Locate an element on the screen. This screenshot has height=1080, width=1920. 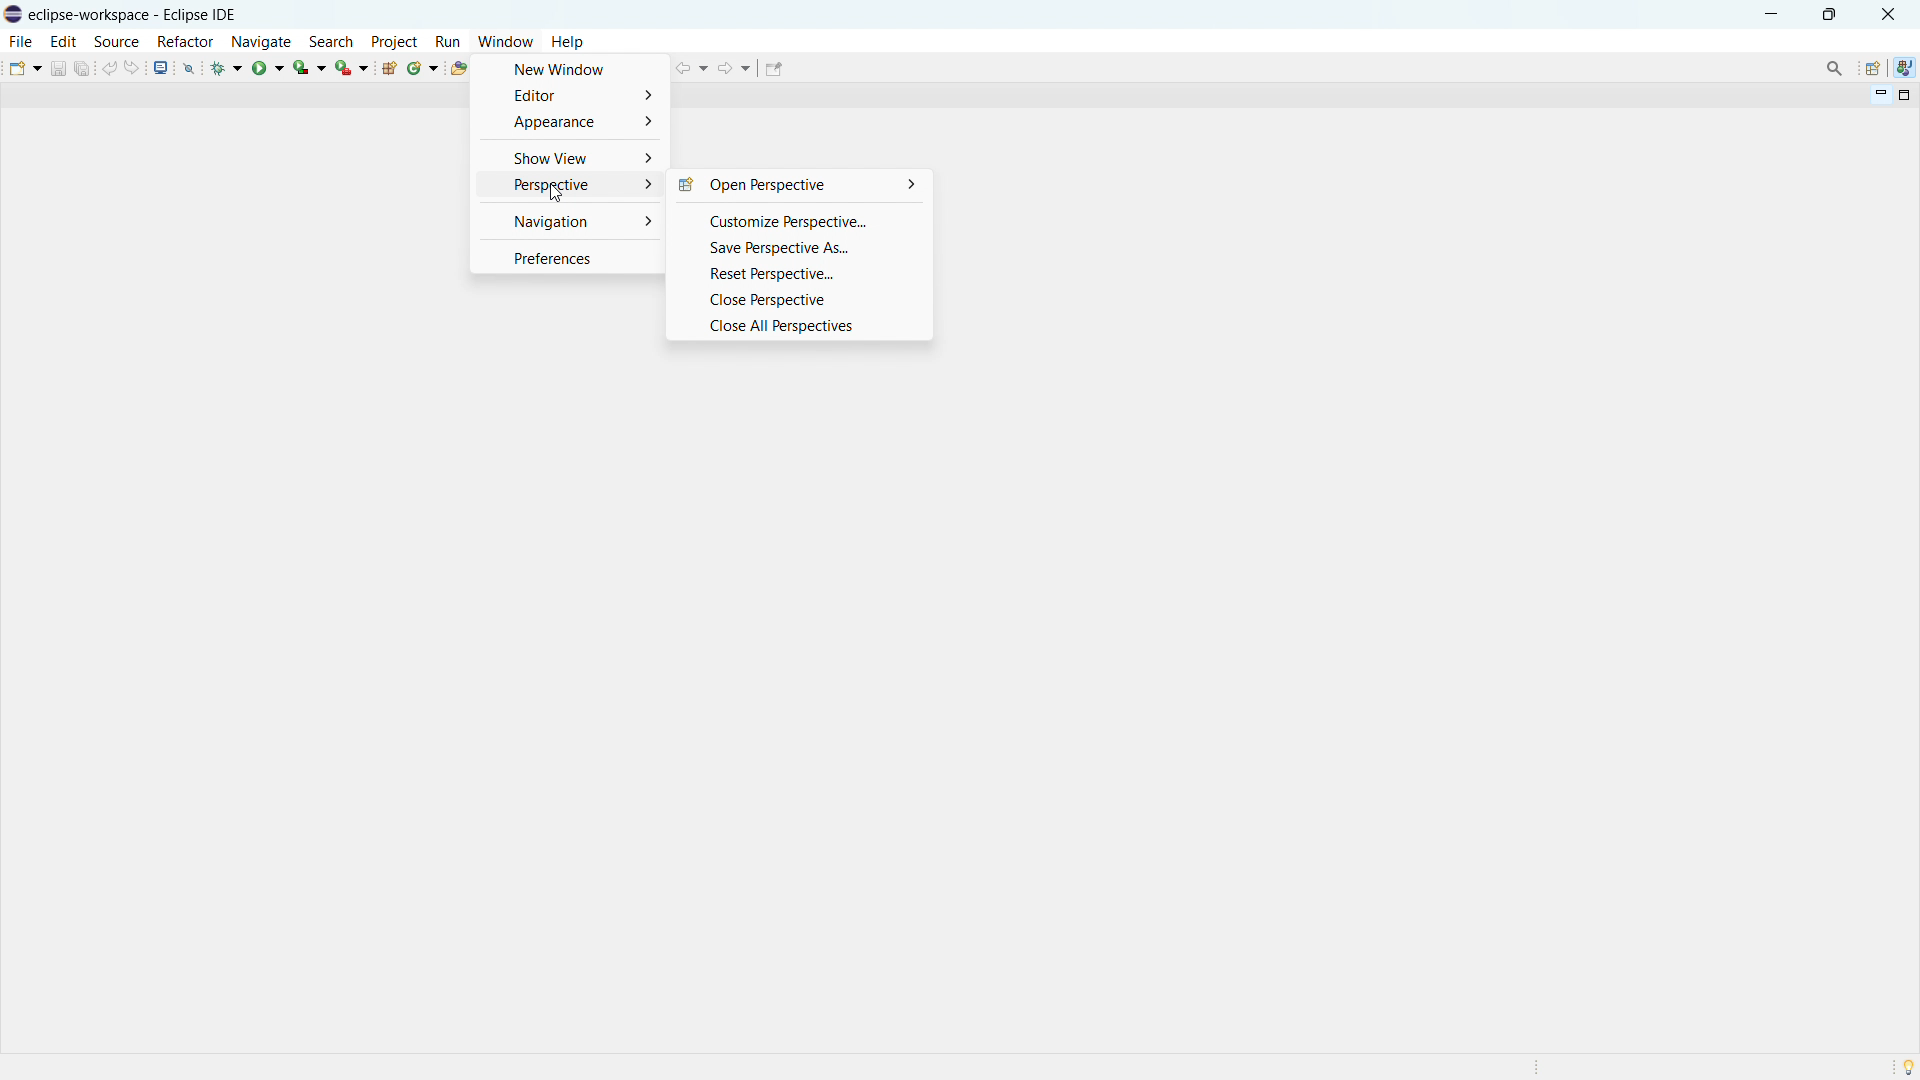
run is located at coordinates (448, 41).